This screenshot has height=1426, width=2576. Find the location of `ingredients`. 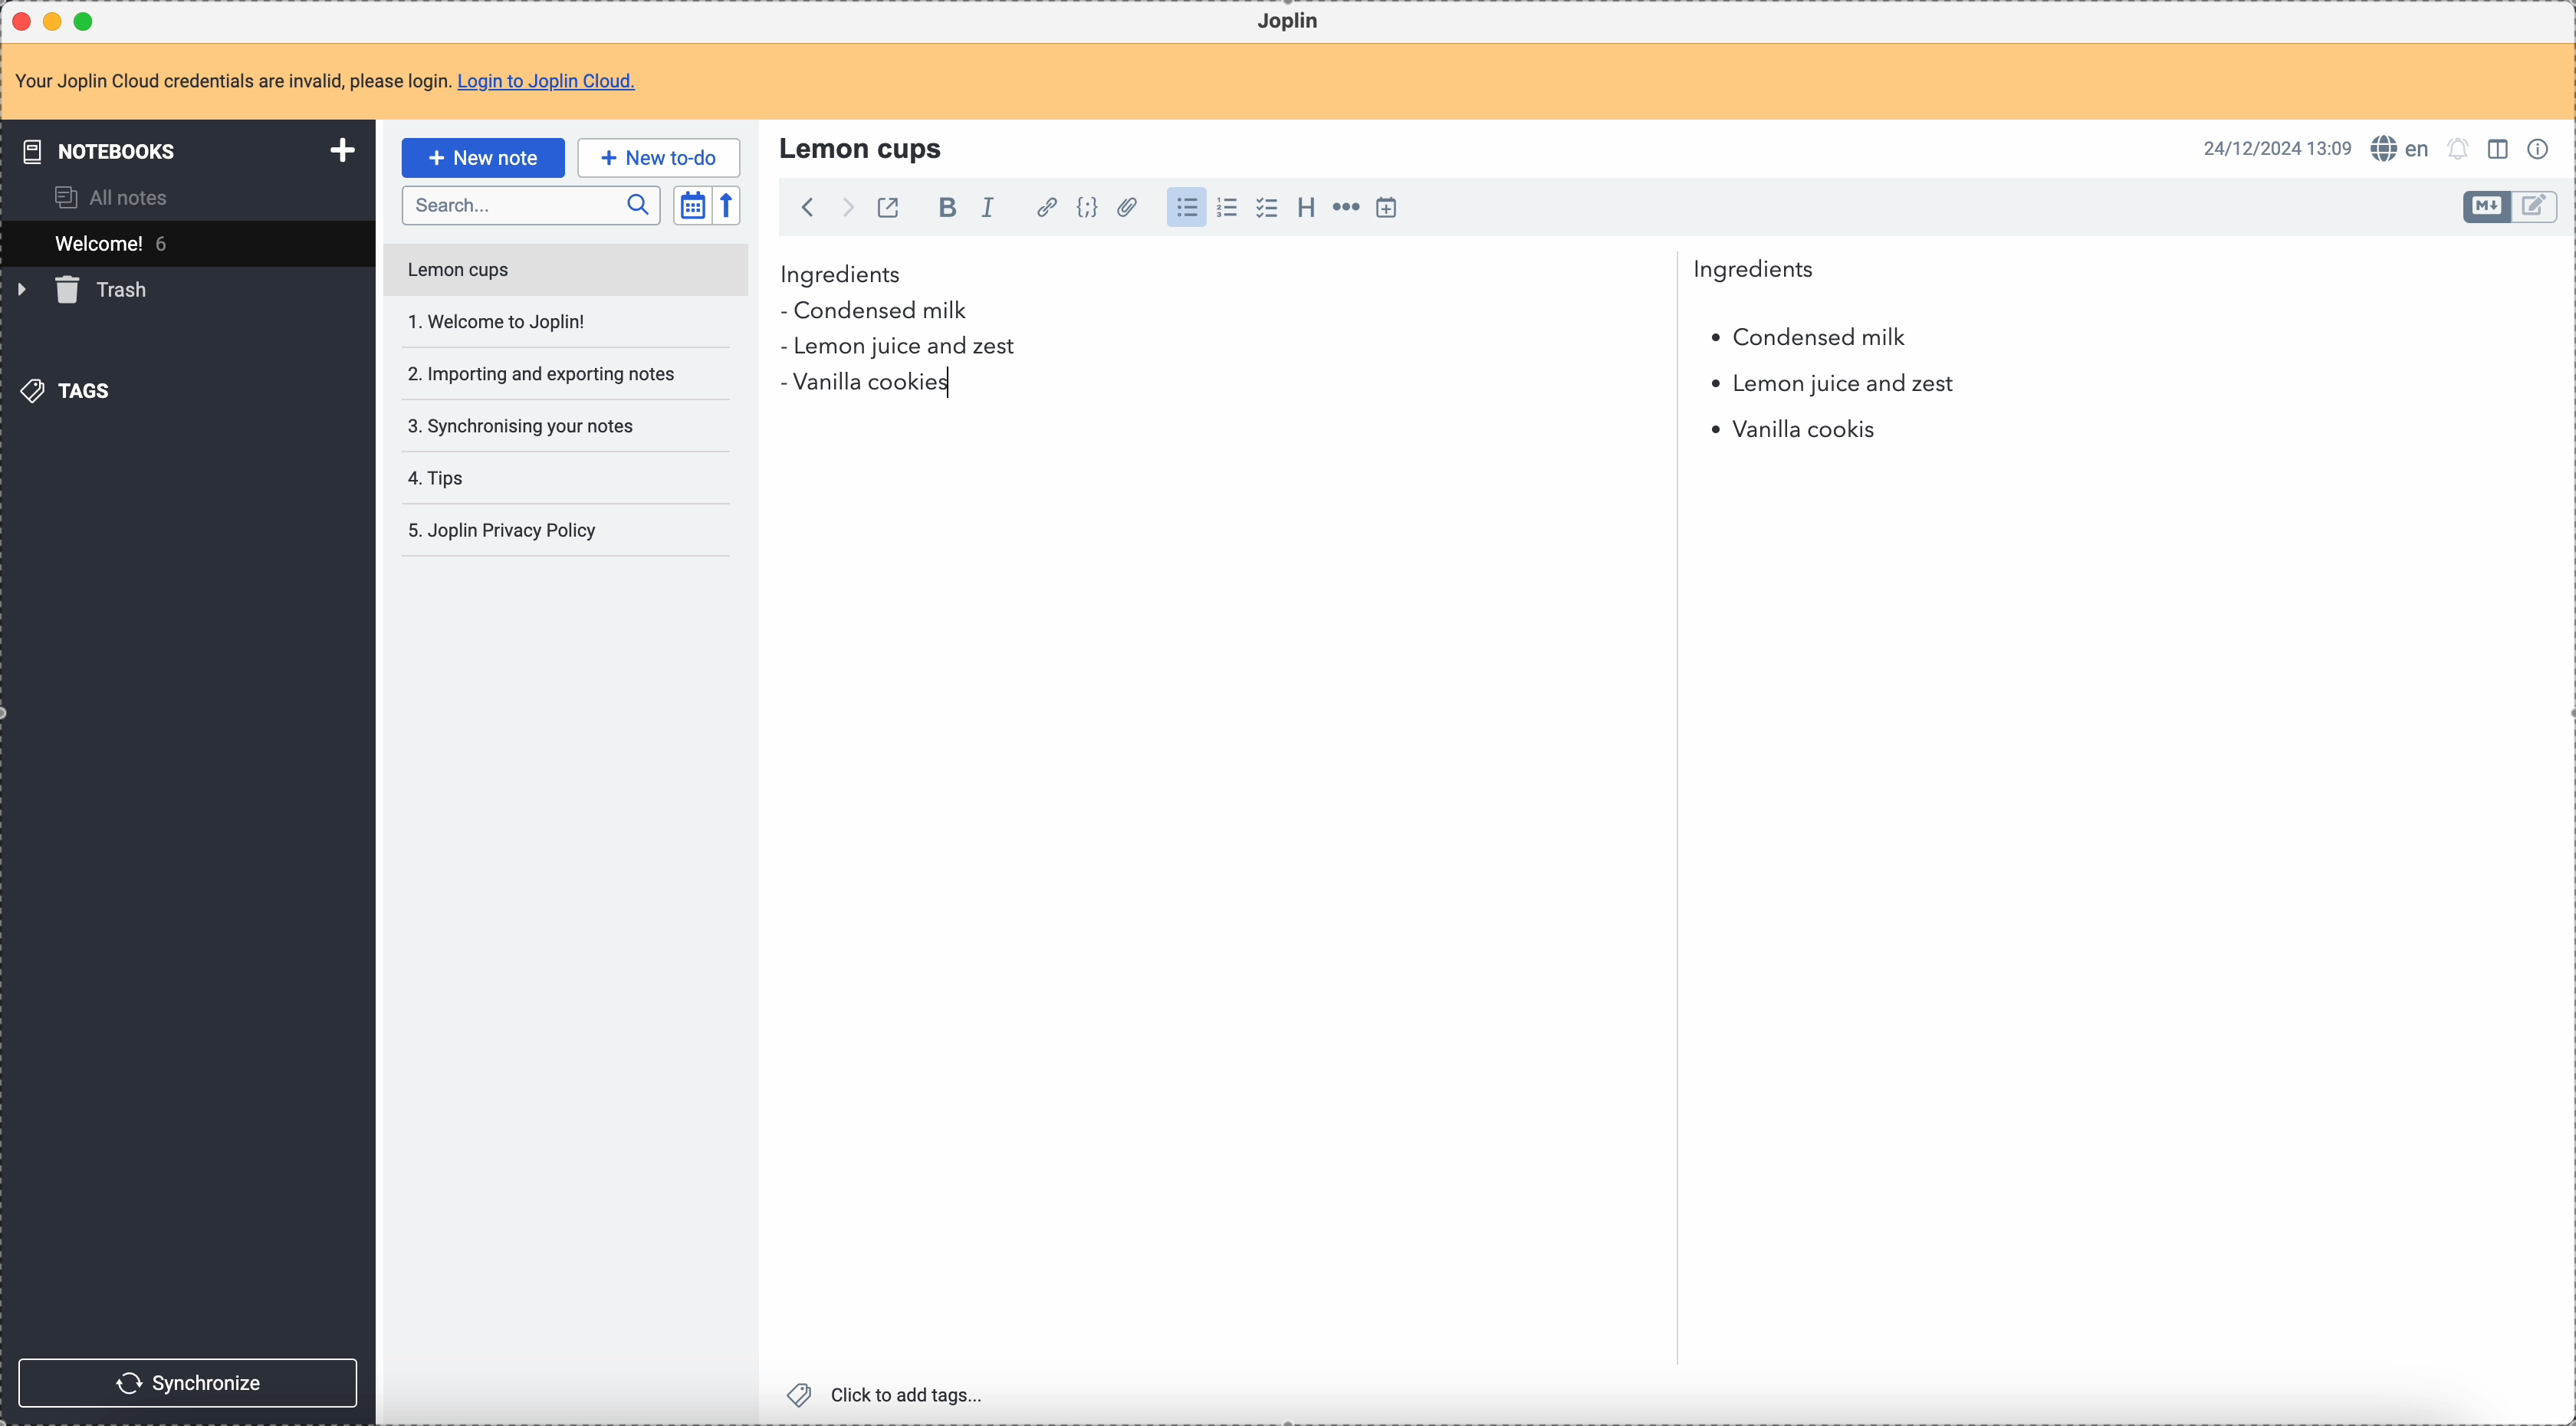

ingredients is located at coordinates (1298, 275).